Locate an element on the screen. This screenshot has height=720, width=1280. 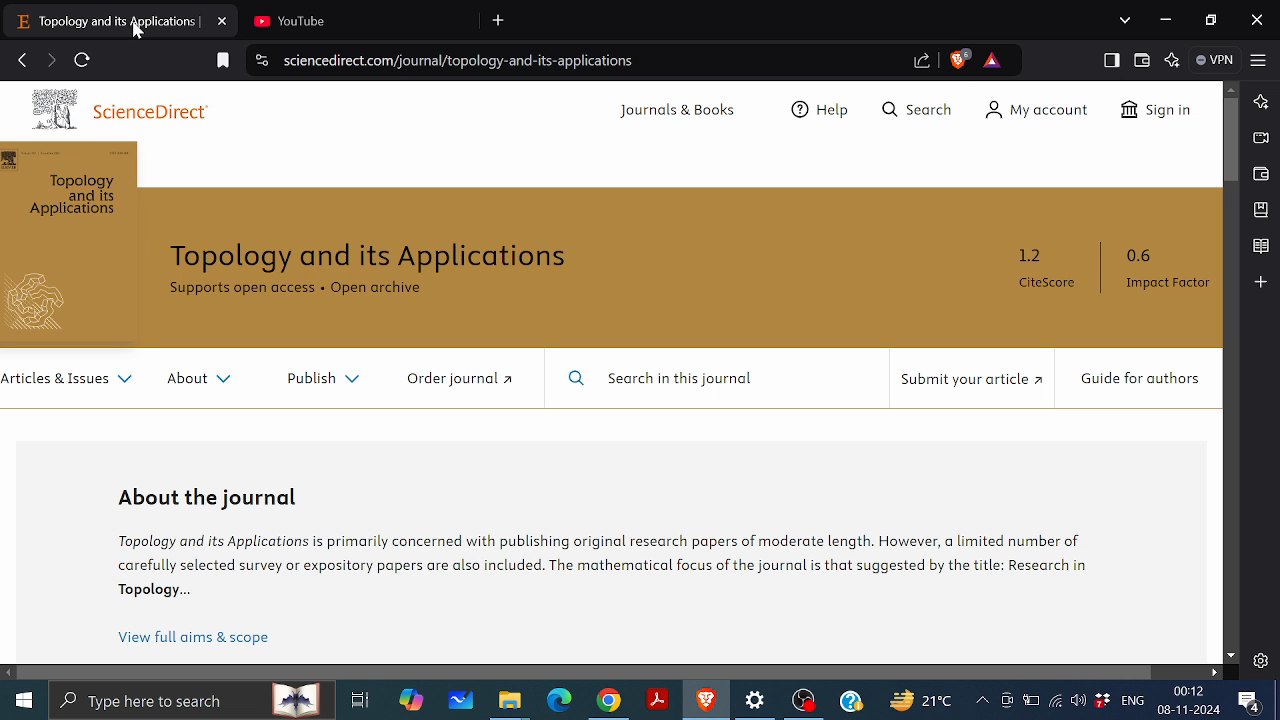
Brave talk is located at coordinates (1259, 137).